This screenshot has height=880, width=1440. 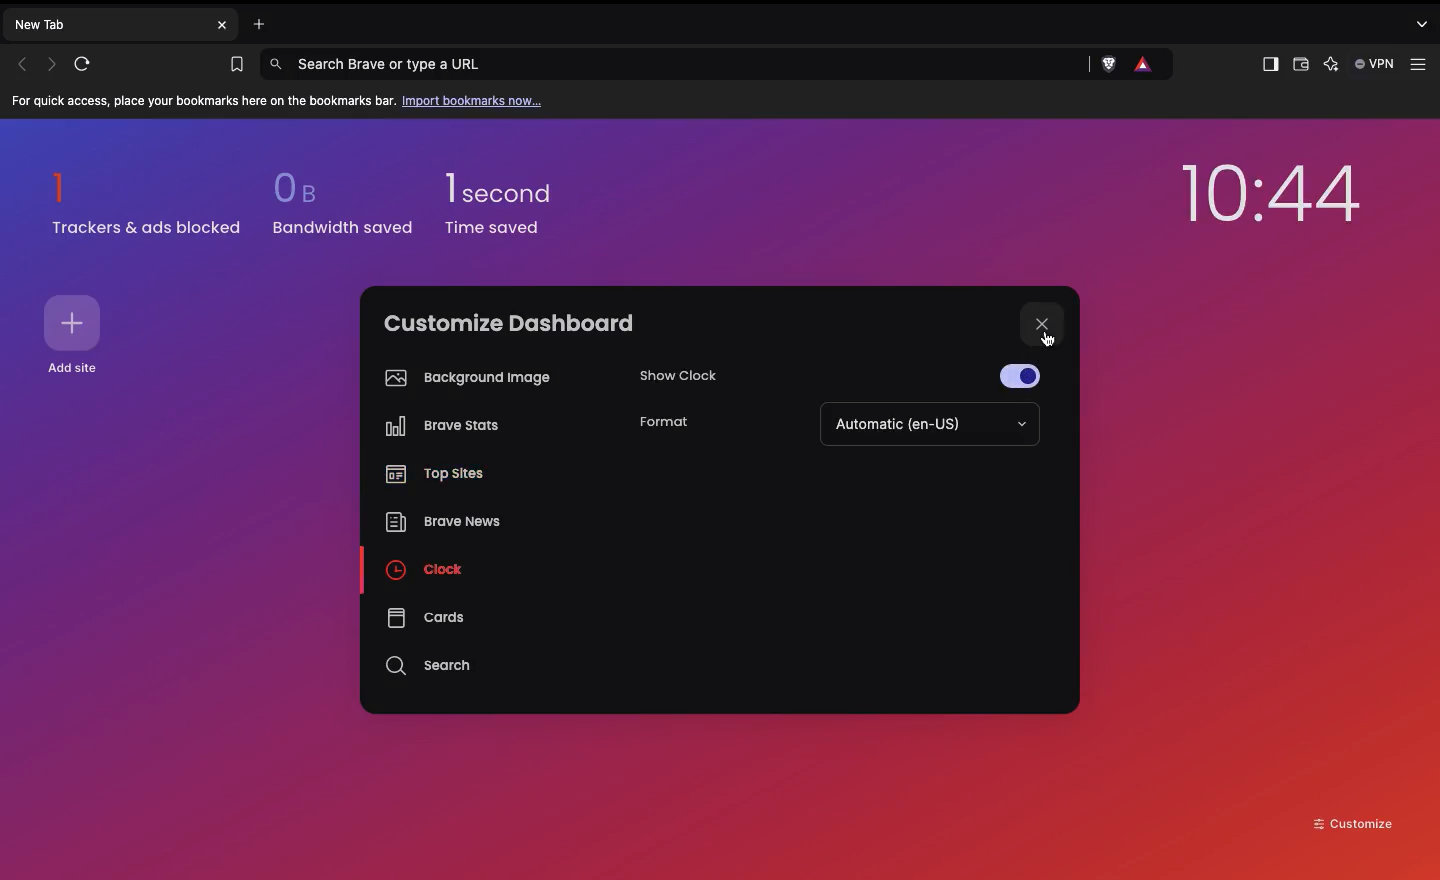 I want to click on 0b bandwidth saved, so click(x=337, y=208).